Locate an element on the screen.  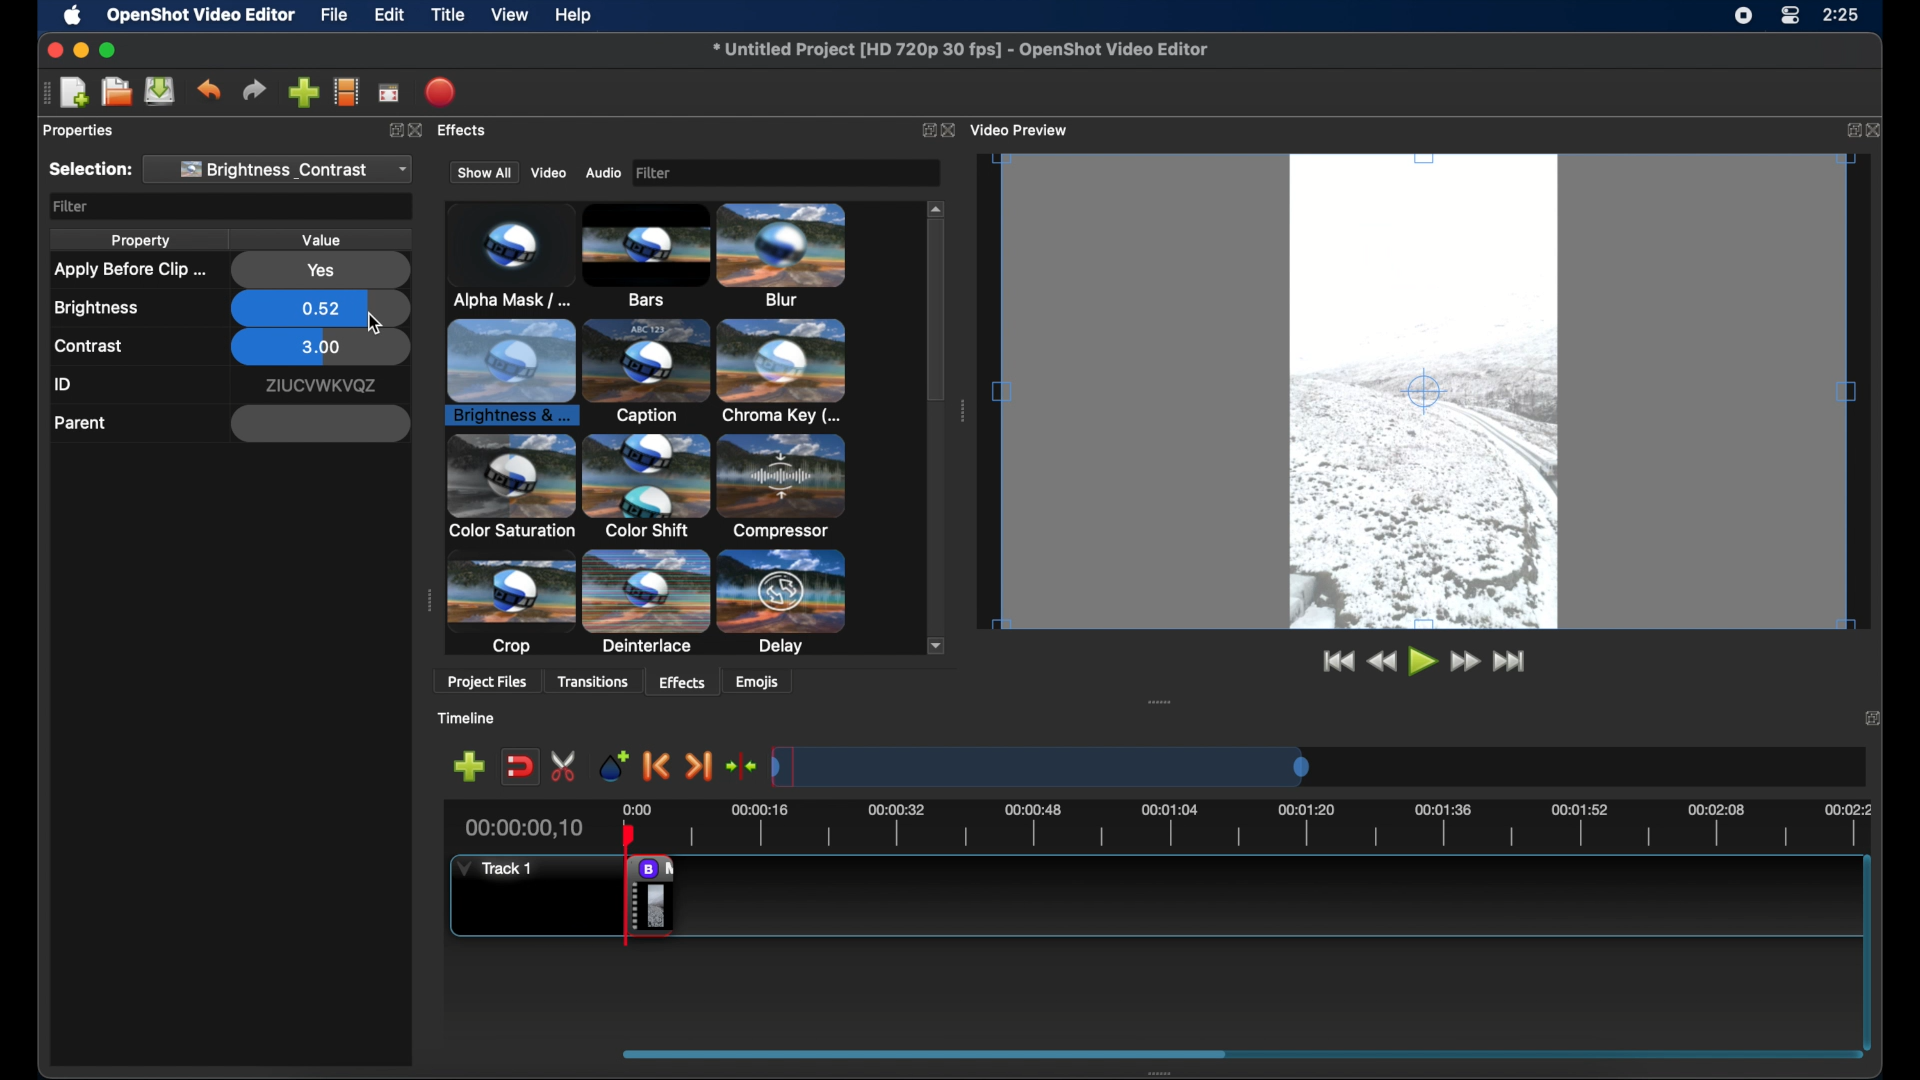
timeline scale is located at coordinates (1255, 823).